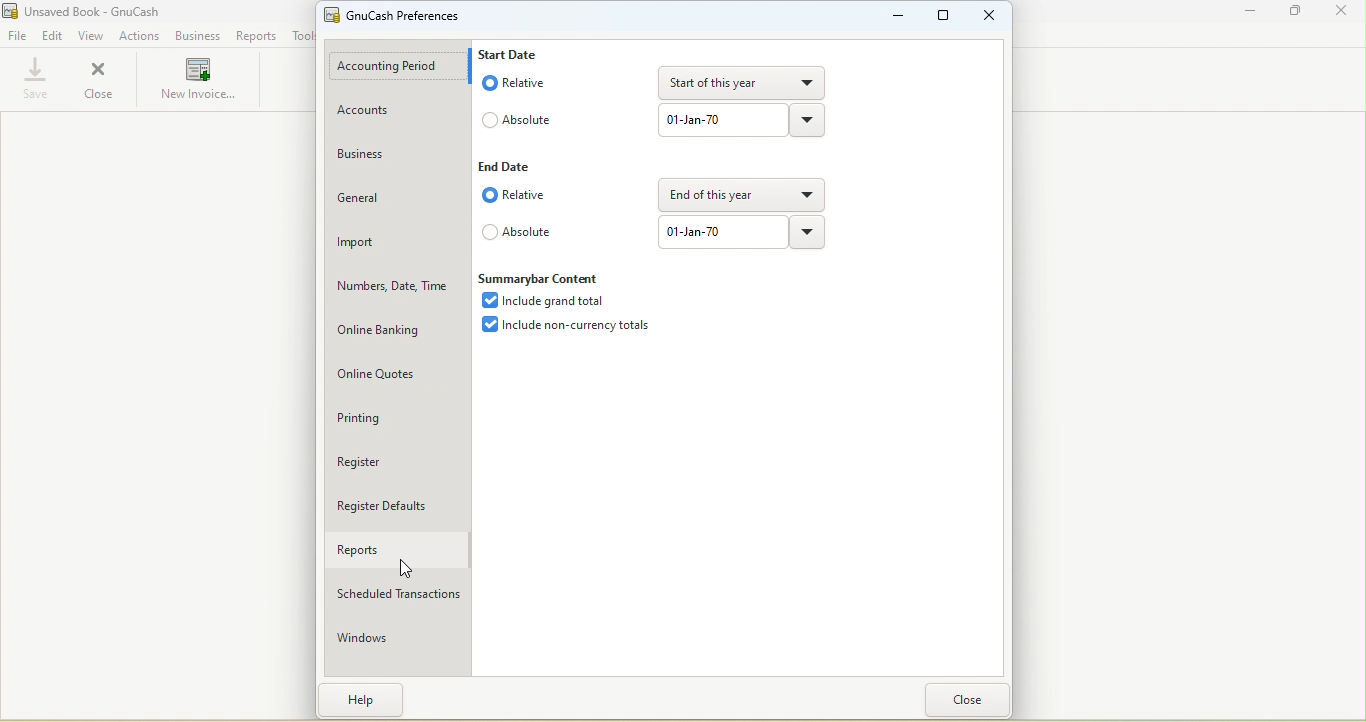  I want to click on drop down, so click(806, 122).